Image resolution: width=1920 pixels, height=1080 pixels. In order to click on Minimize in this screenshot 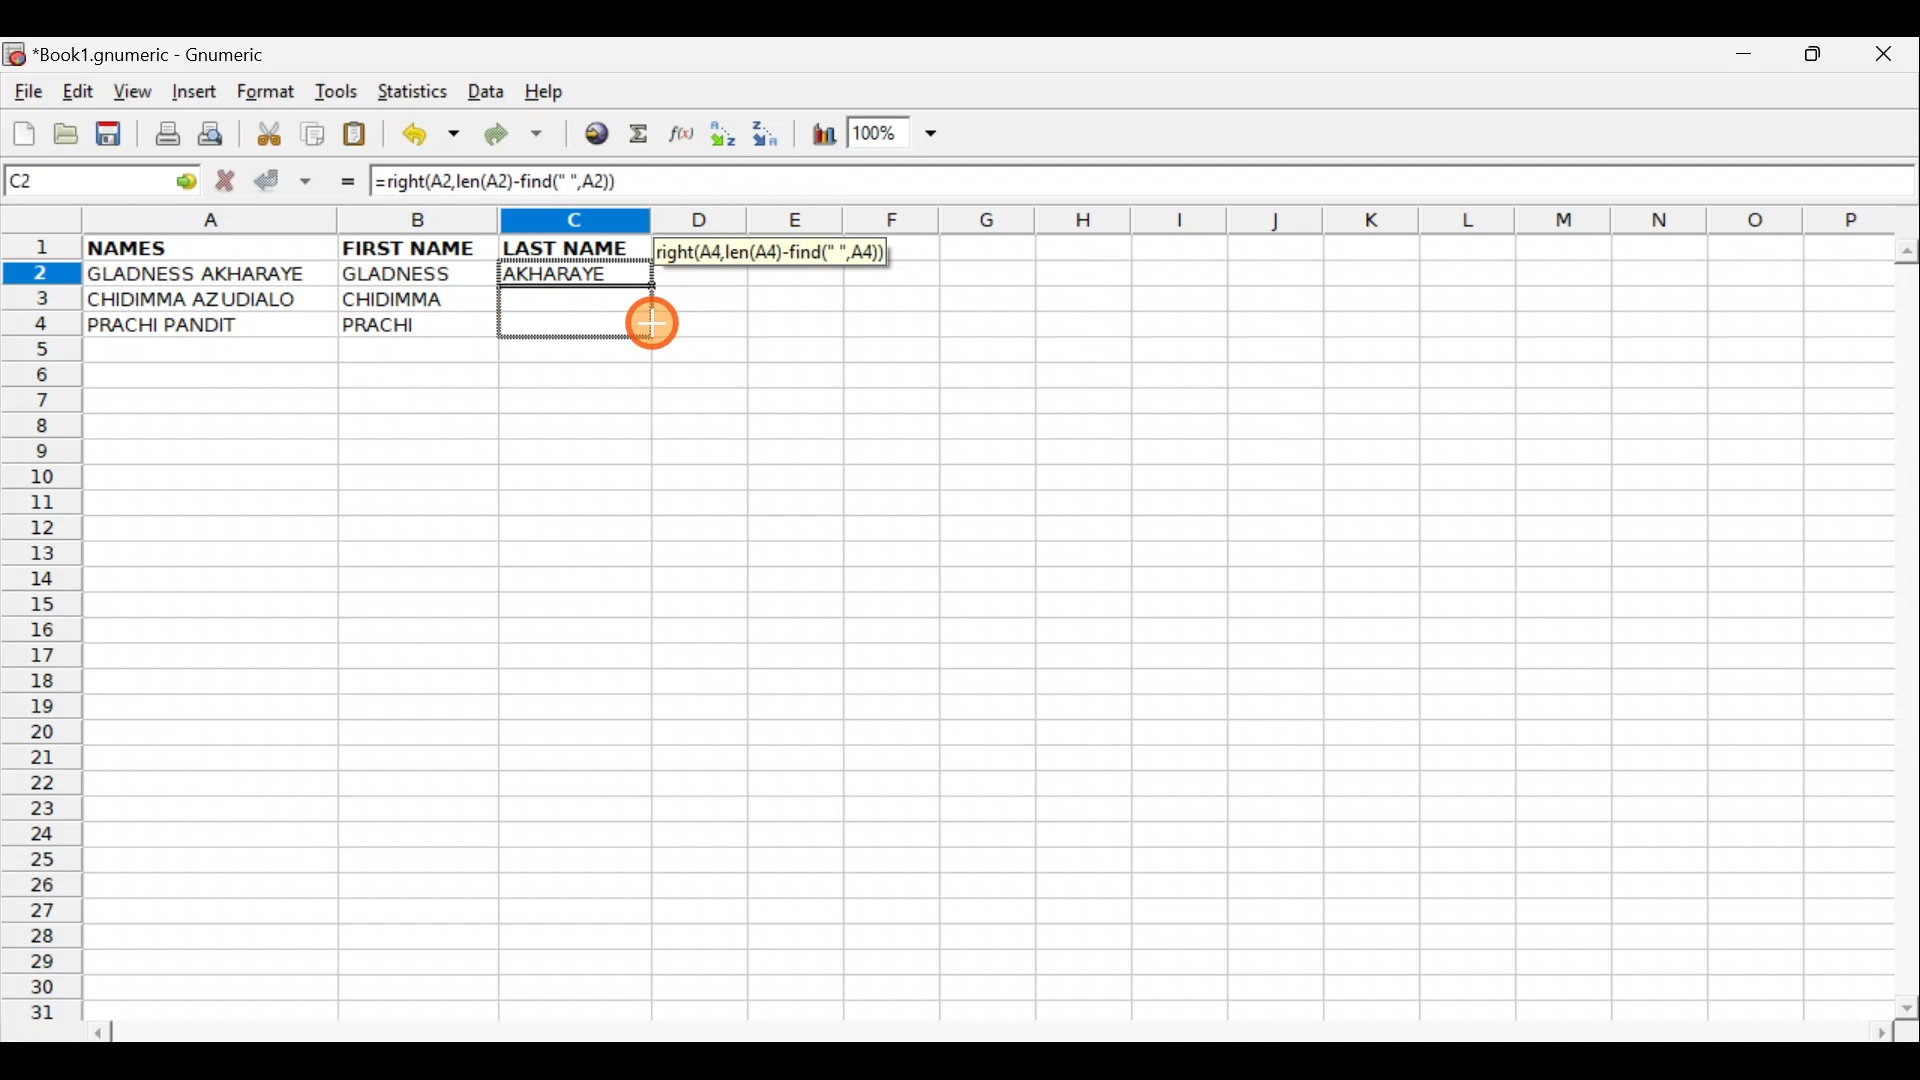, I will do `click(1739, 59)`.